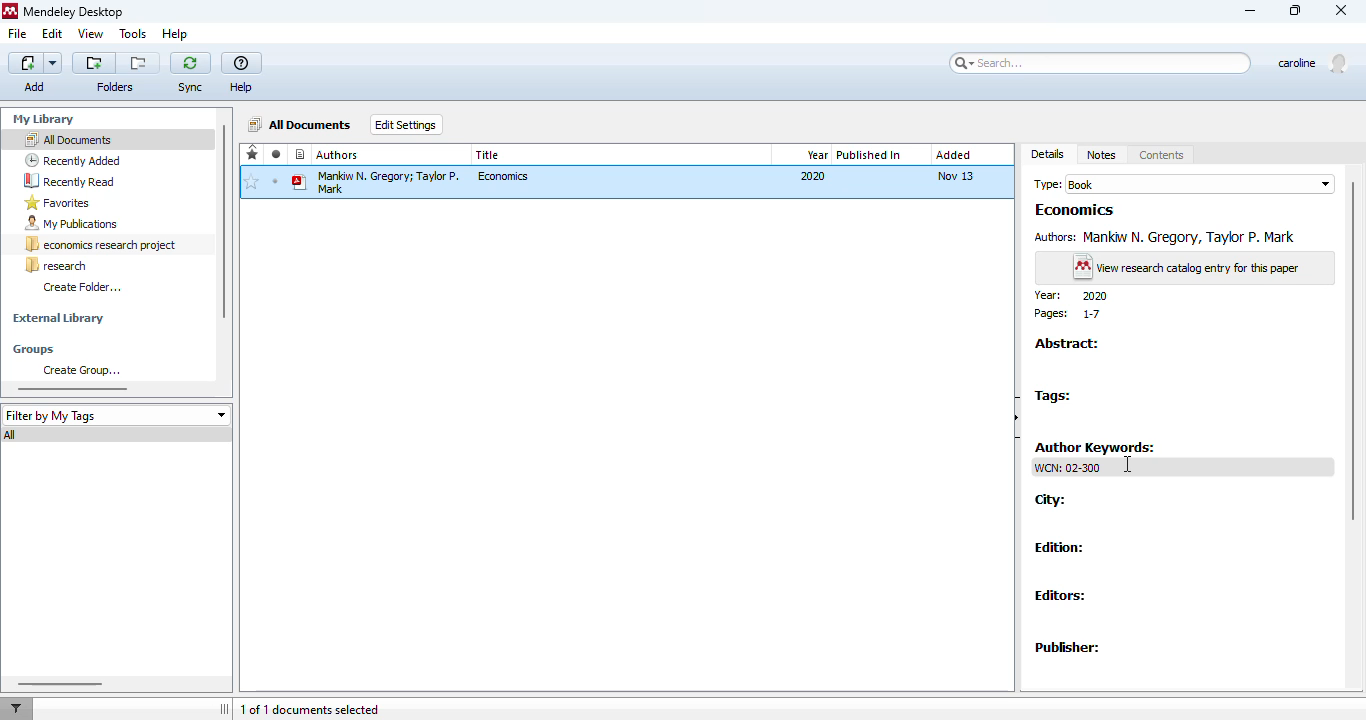 The height and width of the screenshot is (720, 1366). I want to click on close, so click(1342, 11).